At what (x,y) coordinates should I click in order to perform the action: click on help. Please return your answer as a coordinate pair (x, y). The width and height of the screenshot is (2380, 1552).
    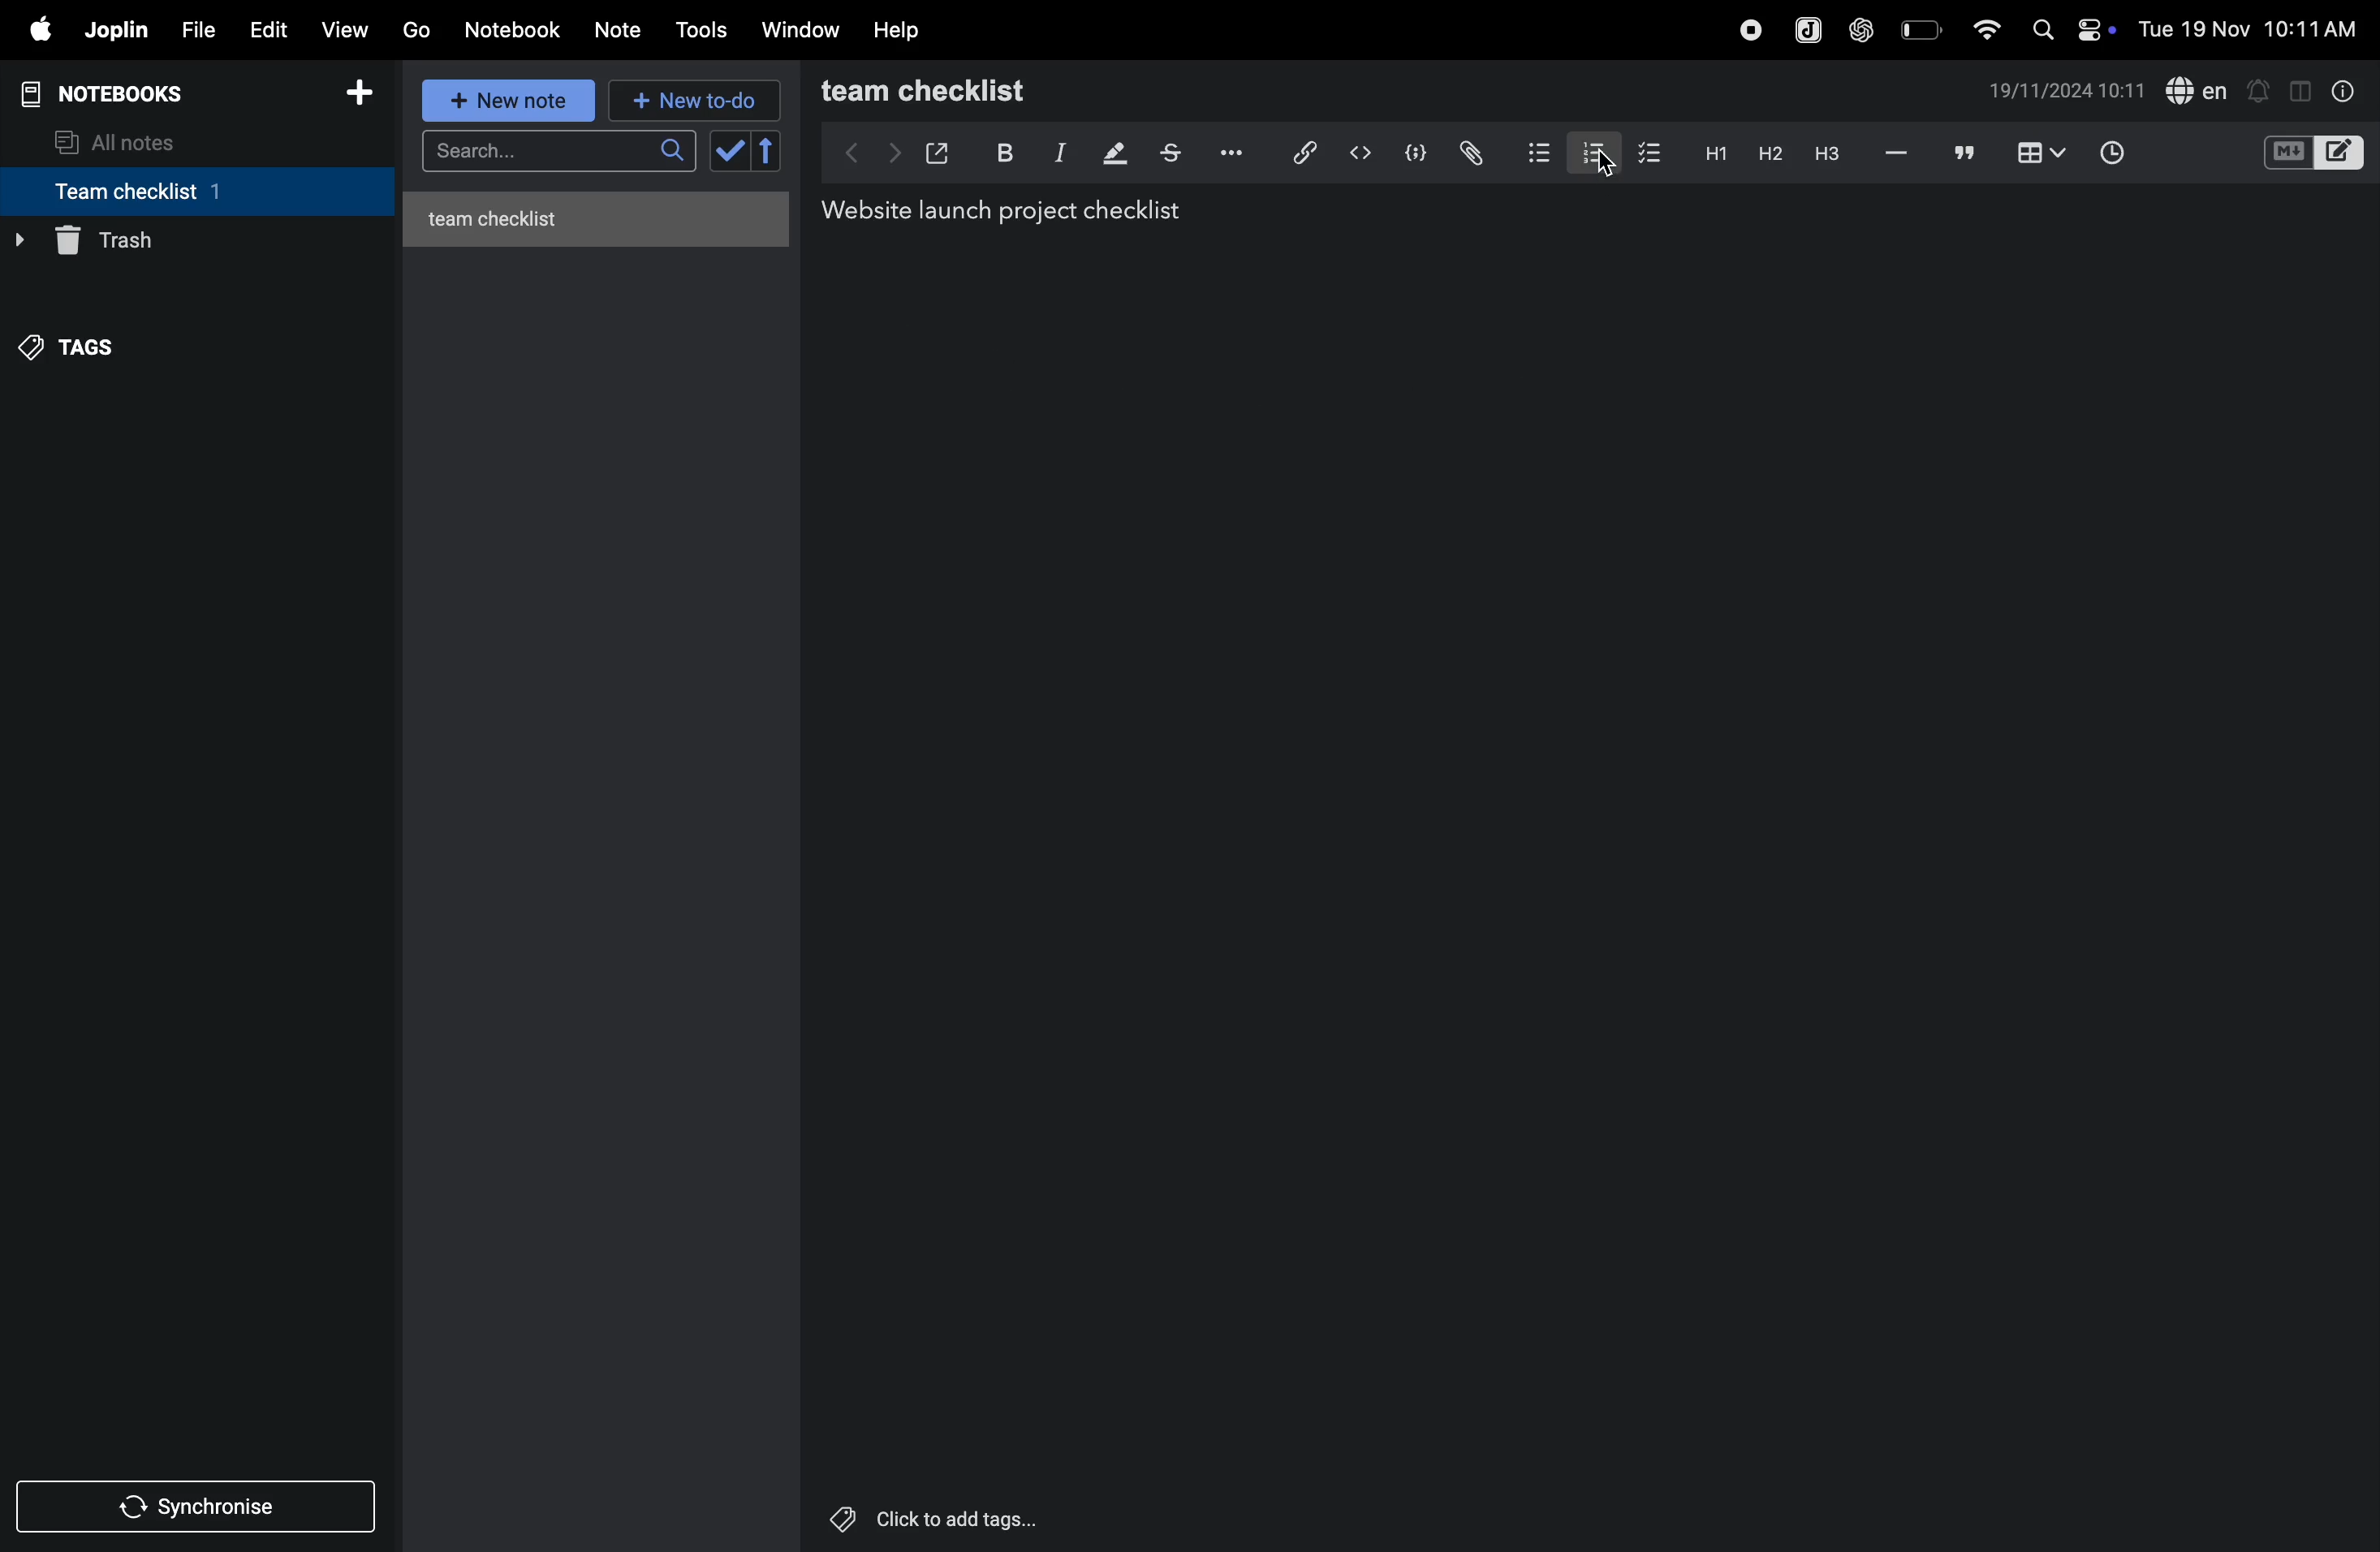
    Looking at the image, I should click on (902, 29).